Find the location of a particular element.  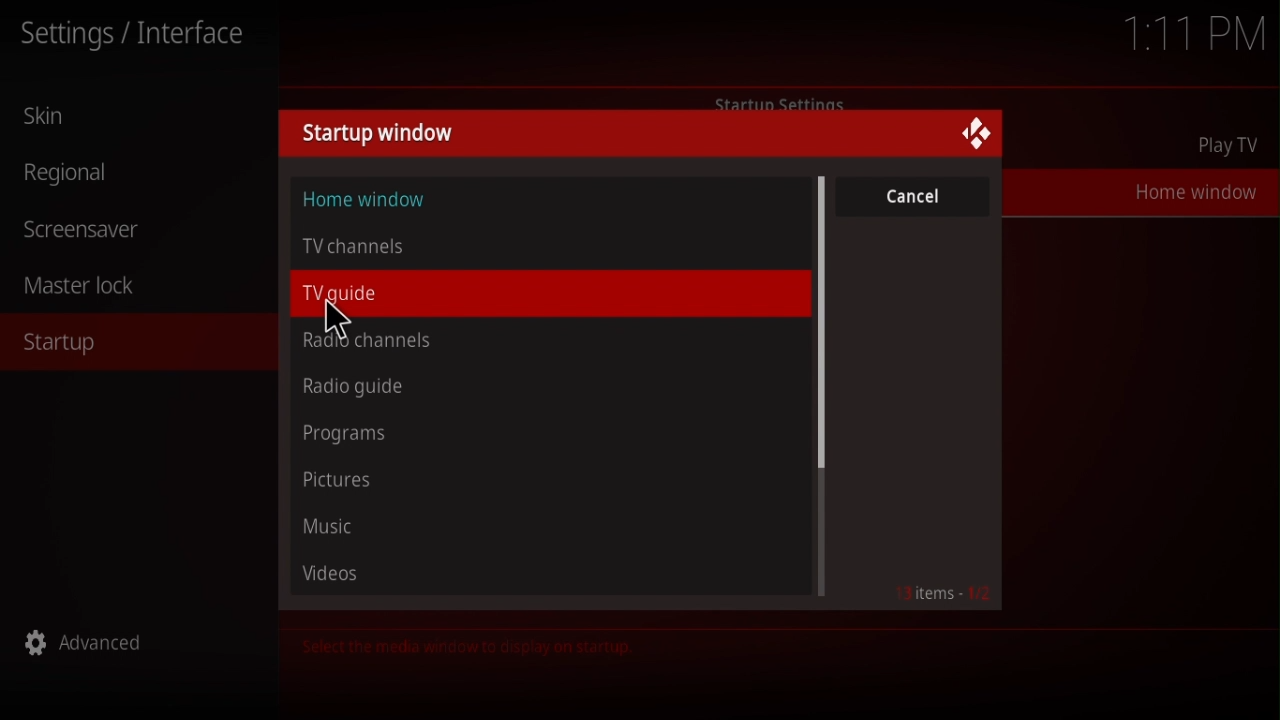

Icon is located at coordinates (974, 135).